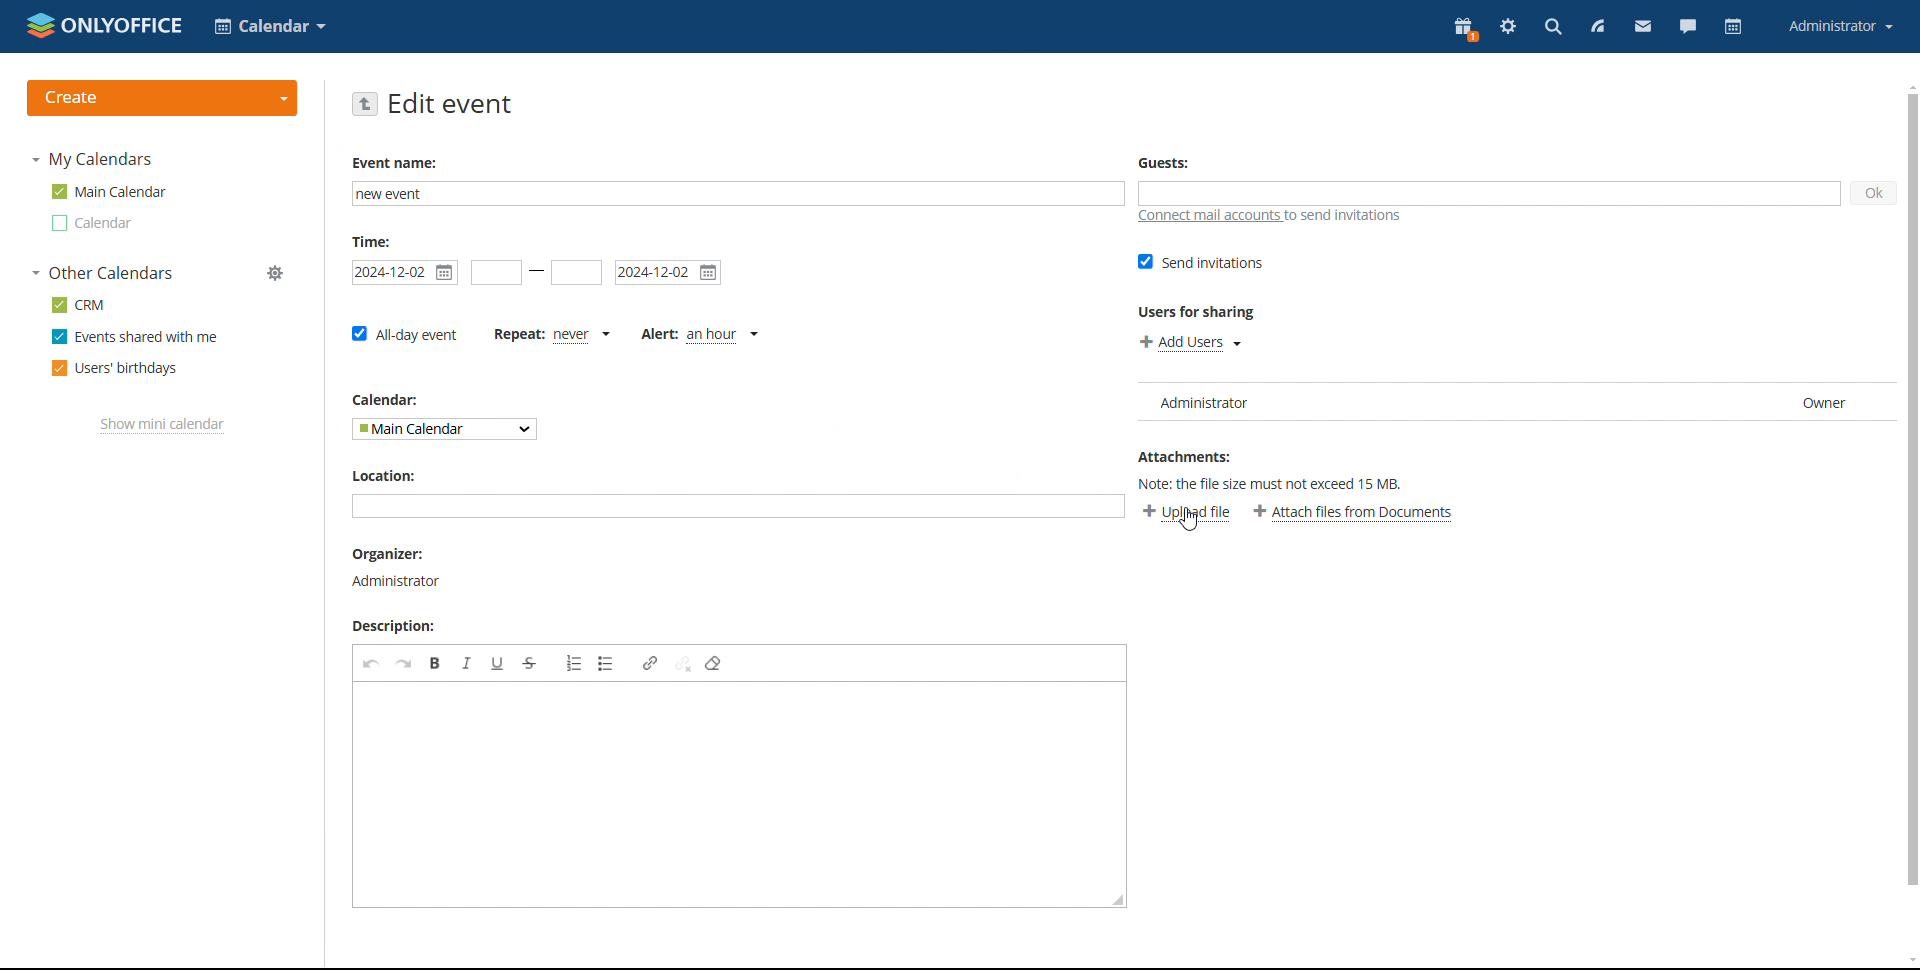 Image resolution: width=1920 pixels, height=970 pixels. I want to click on add guests, so click(1487, 193).